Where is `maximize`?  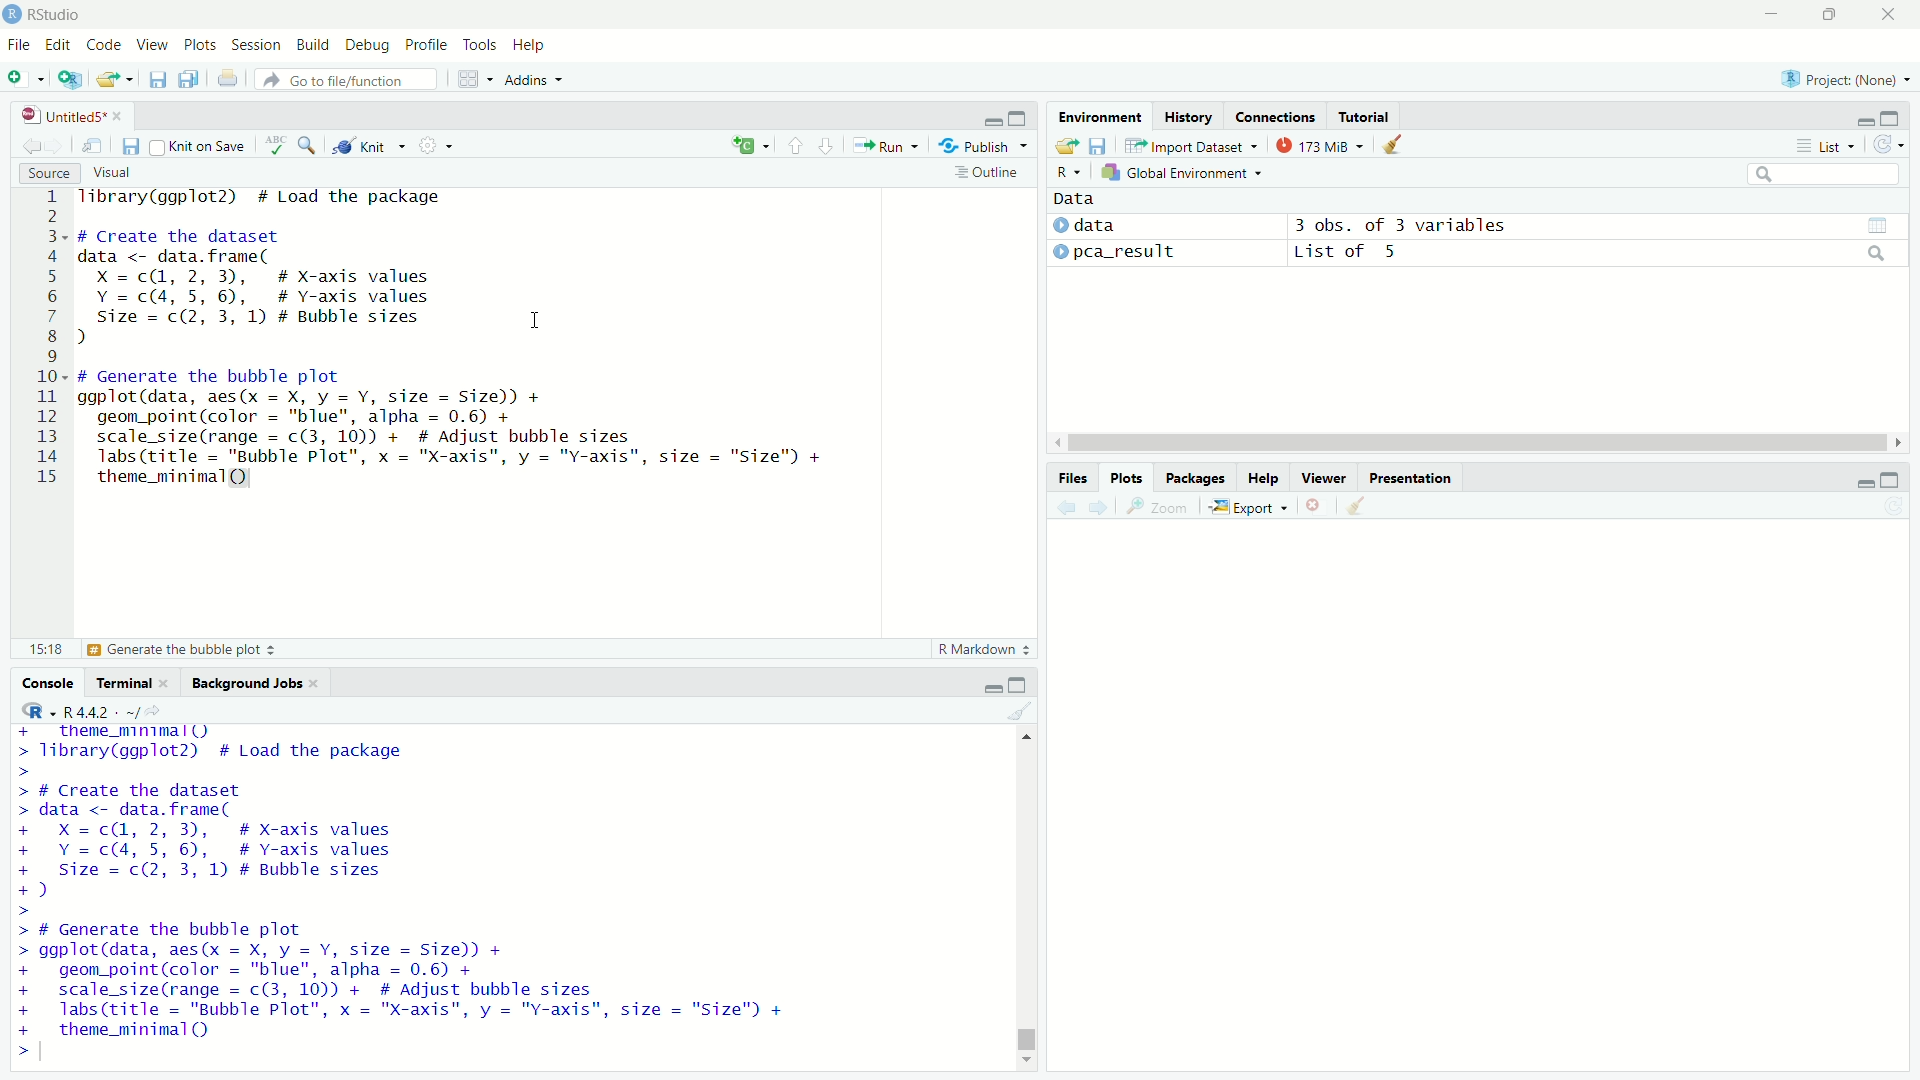
maximize is located at coordinates (1022, 116).